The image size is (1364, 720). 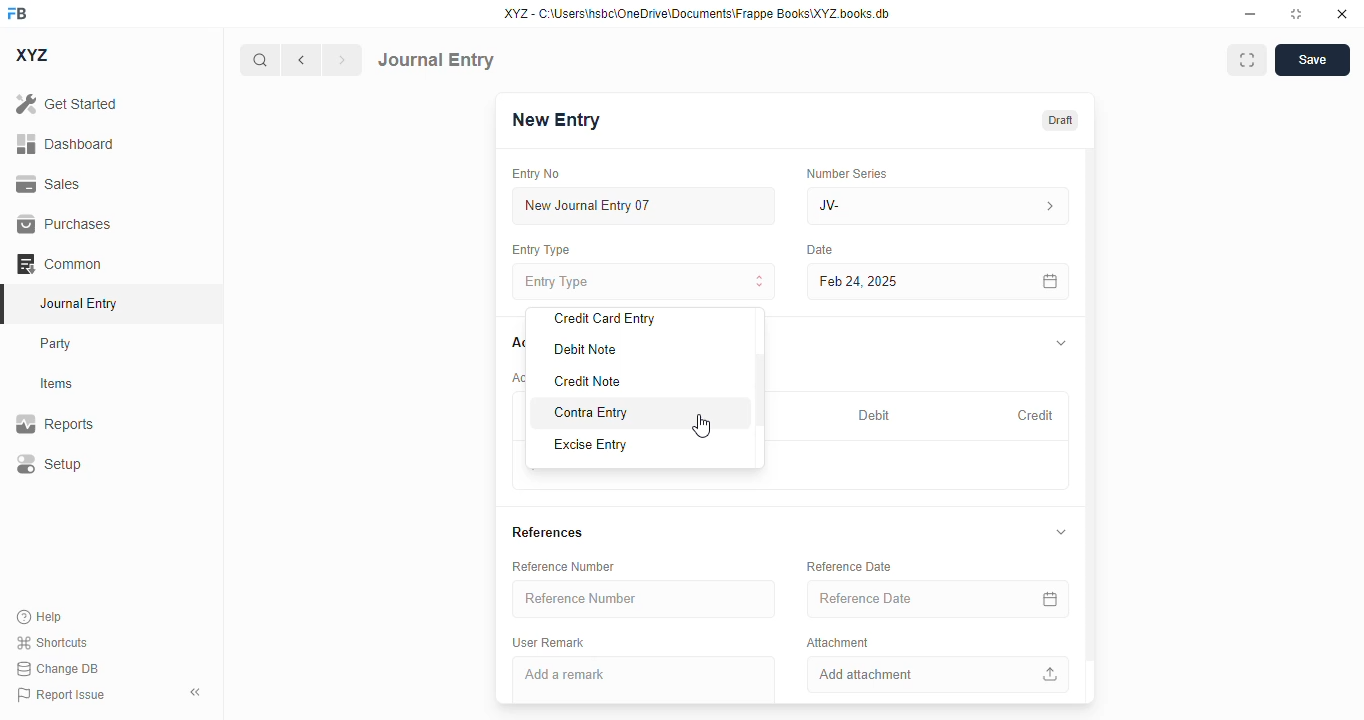 I want to click on debit, so click(x=875, y=415).